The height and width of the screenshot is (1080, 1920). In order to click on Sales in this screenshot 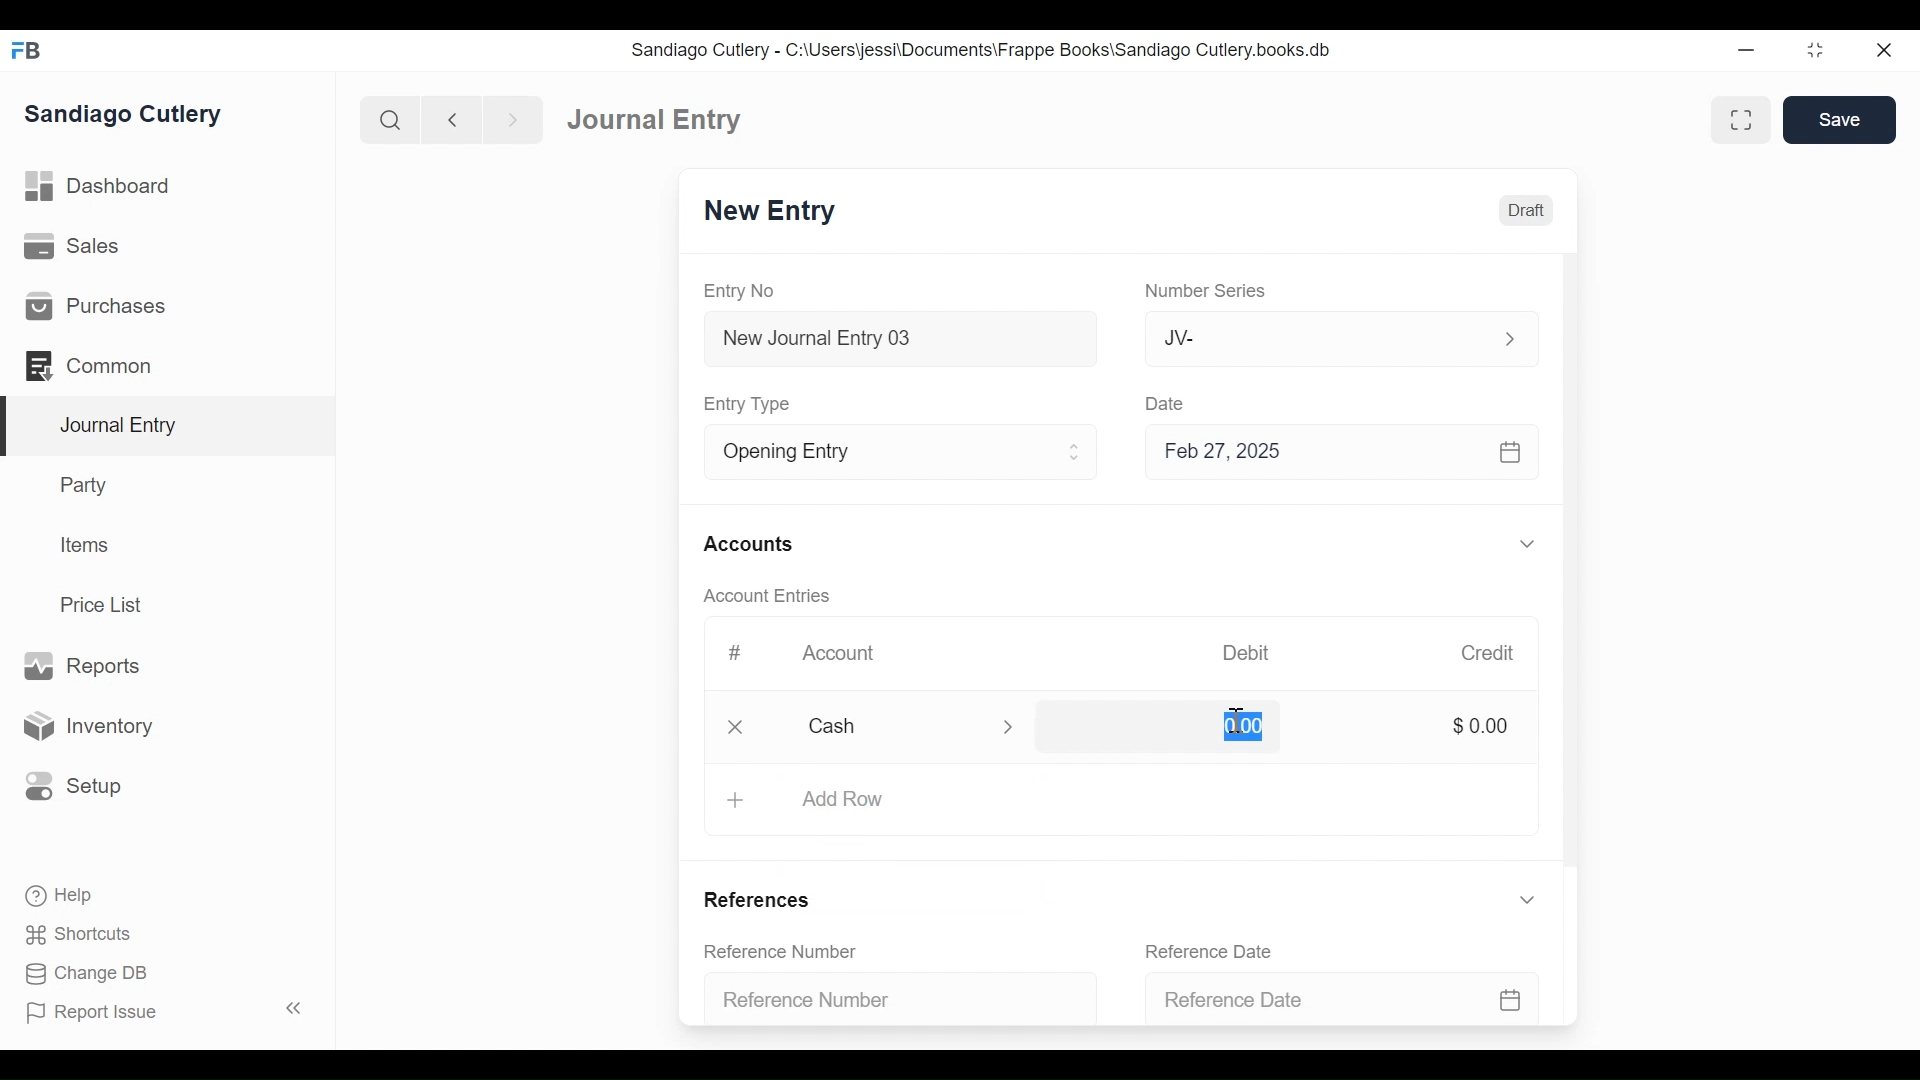, I will do `click(72, 245)`.